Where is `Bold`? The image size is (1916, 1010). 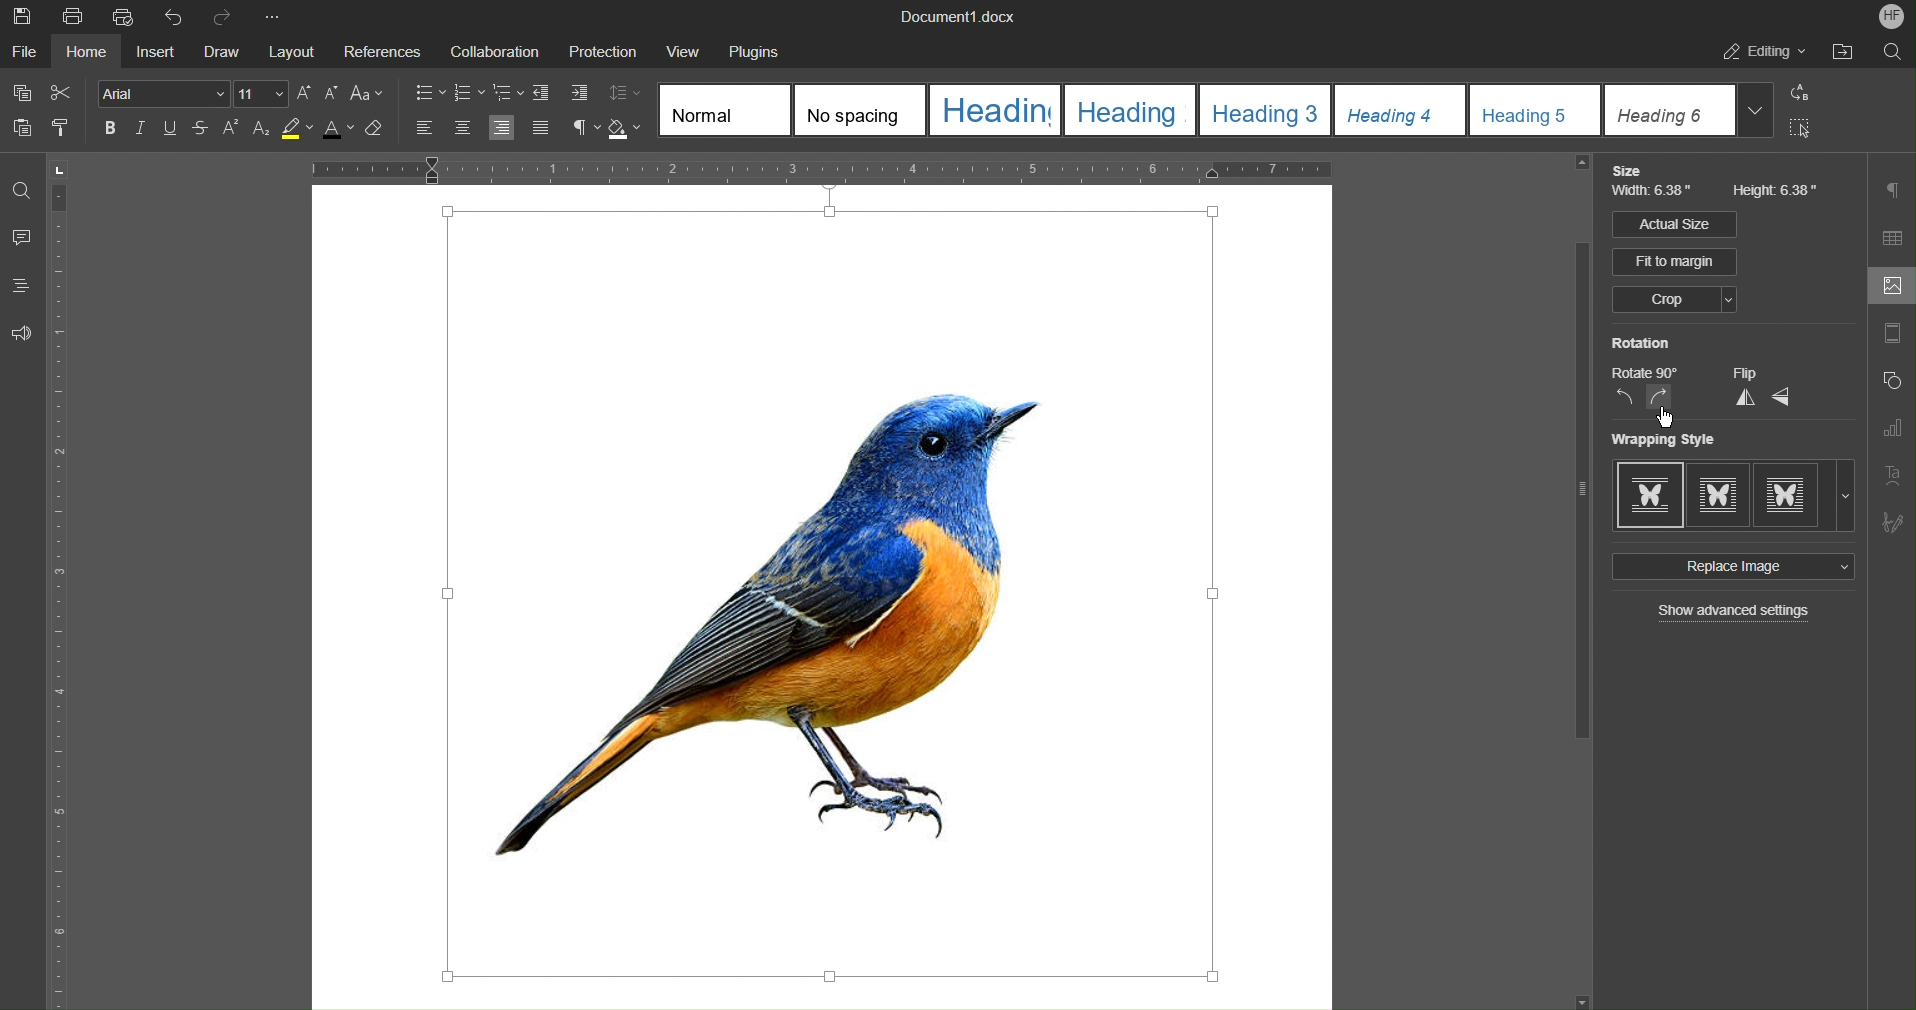
Bold is located at coordinates (111, 128).